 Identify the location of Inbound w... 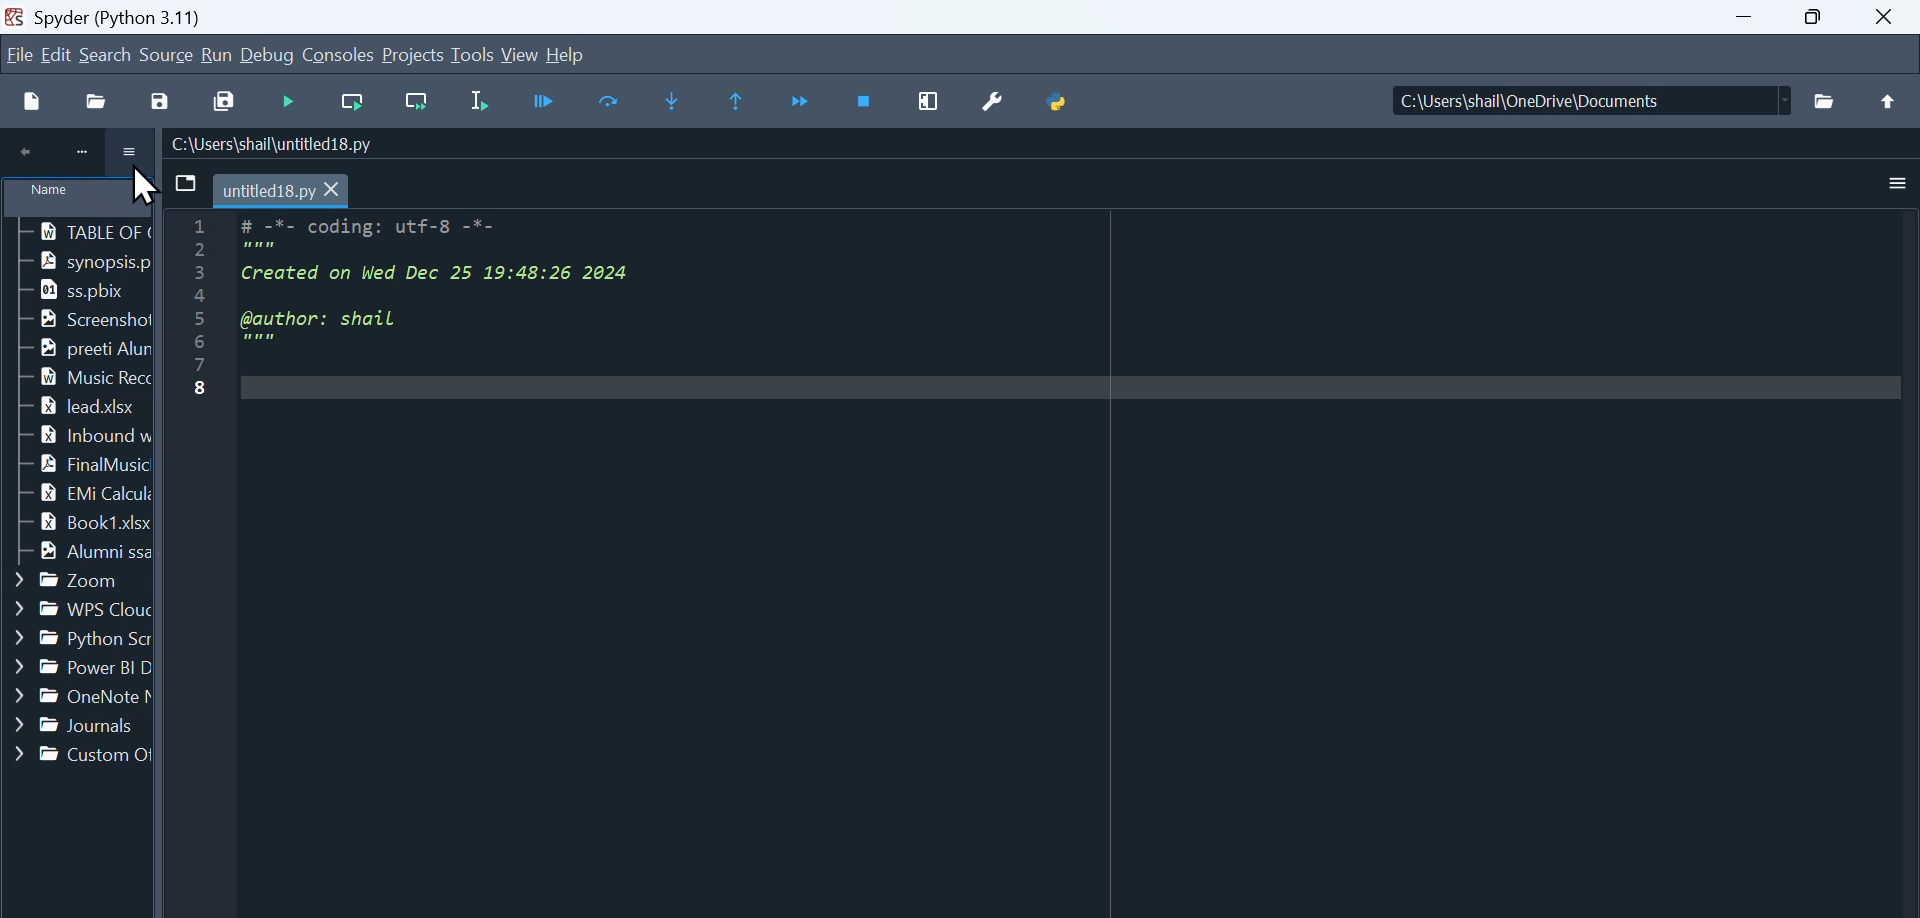
(76, 435).